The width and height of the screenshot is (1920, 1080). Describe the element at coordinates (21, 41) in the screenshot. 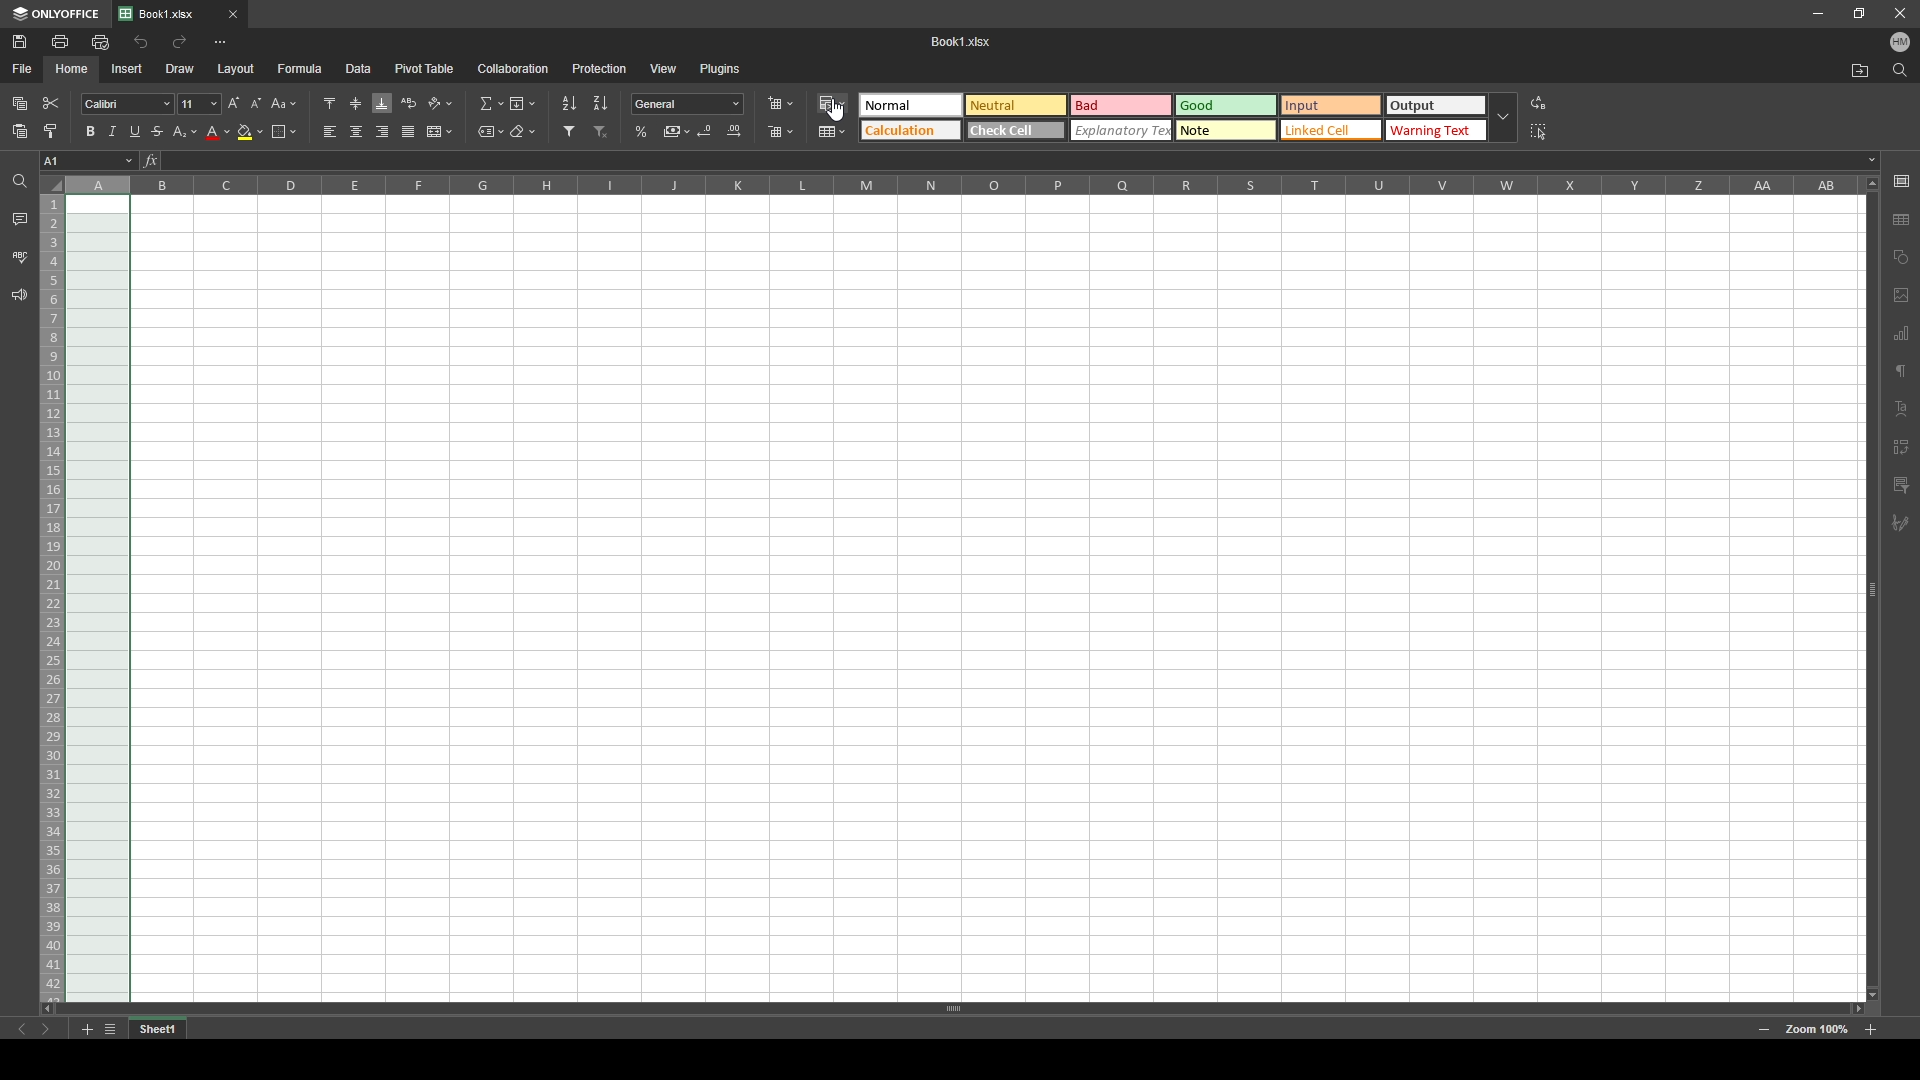

I see `save` at that location.